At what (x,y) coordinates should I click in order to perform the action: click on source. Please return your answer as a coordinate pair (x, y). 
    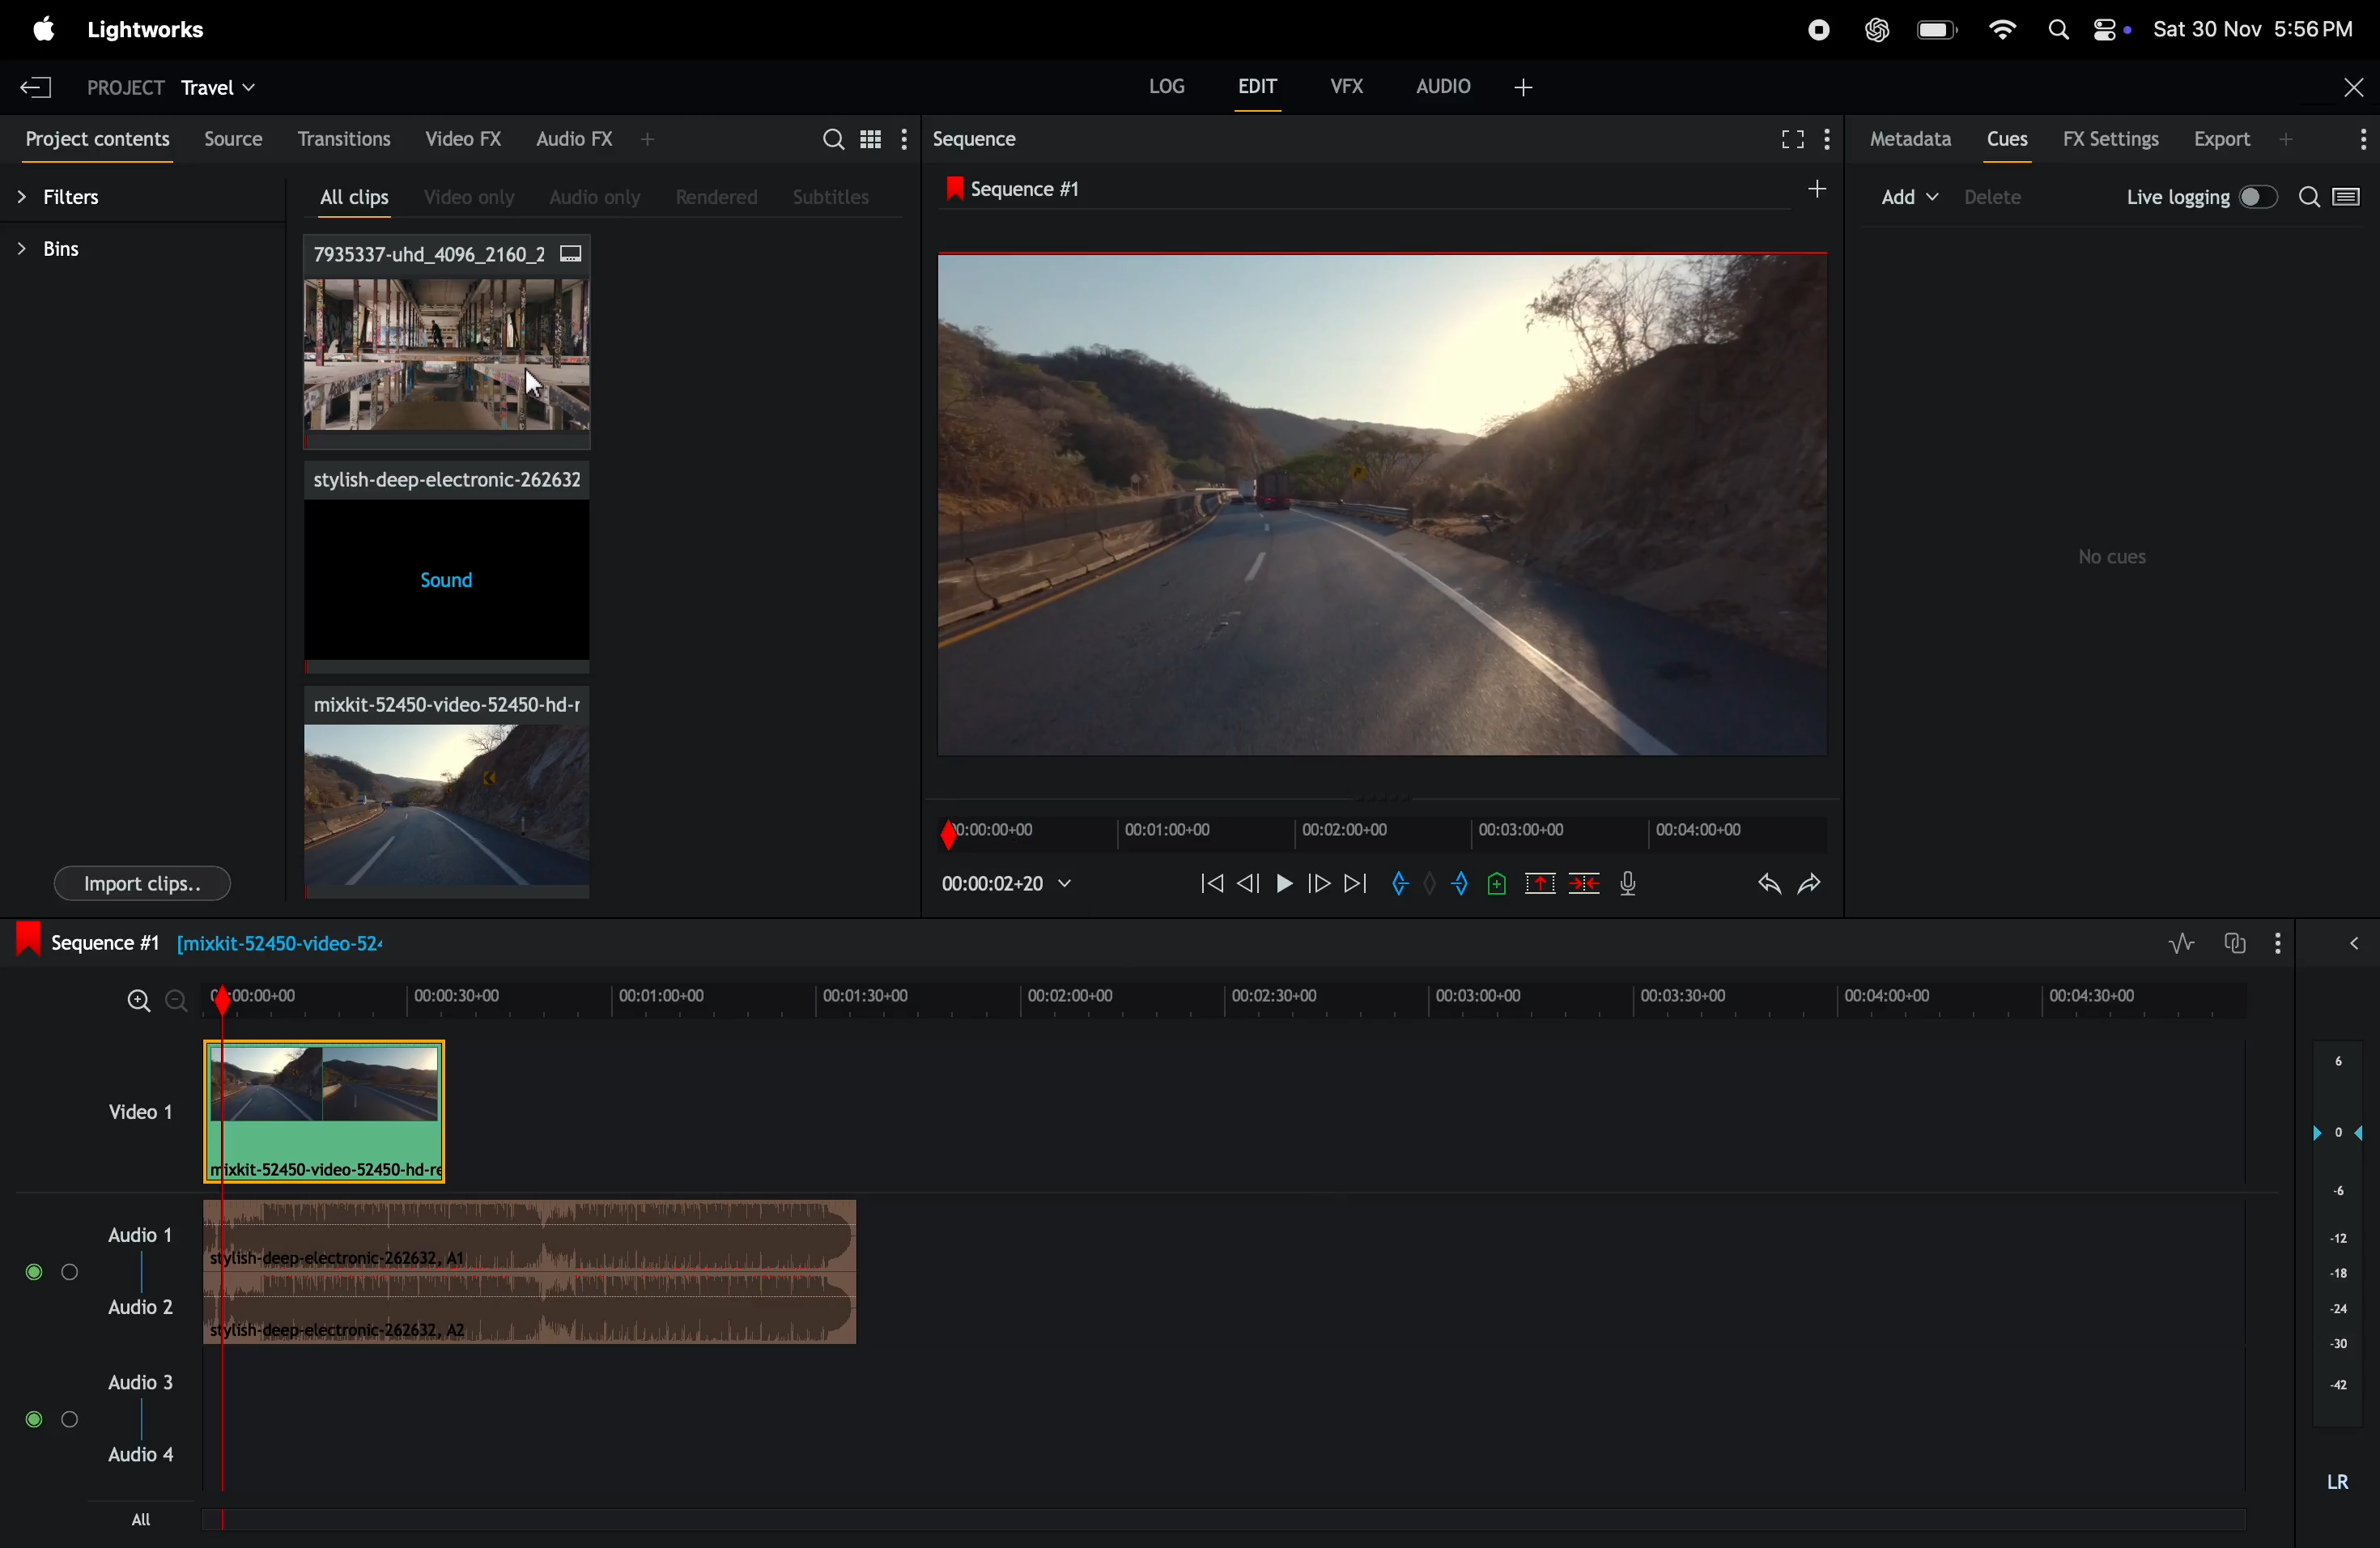
    Looking at the image, I should click on (231, 135).